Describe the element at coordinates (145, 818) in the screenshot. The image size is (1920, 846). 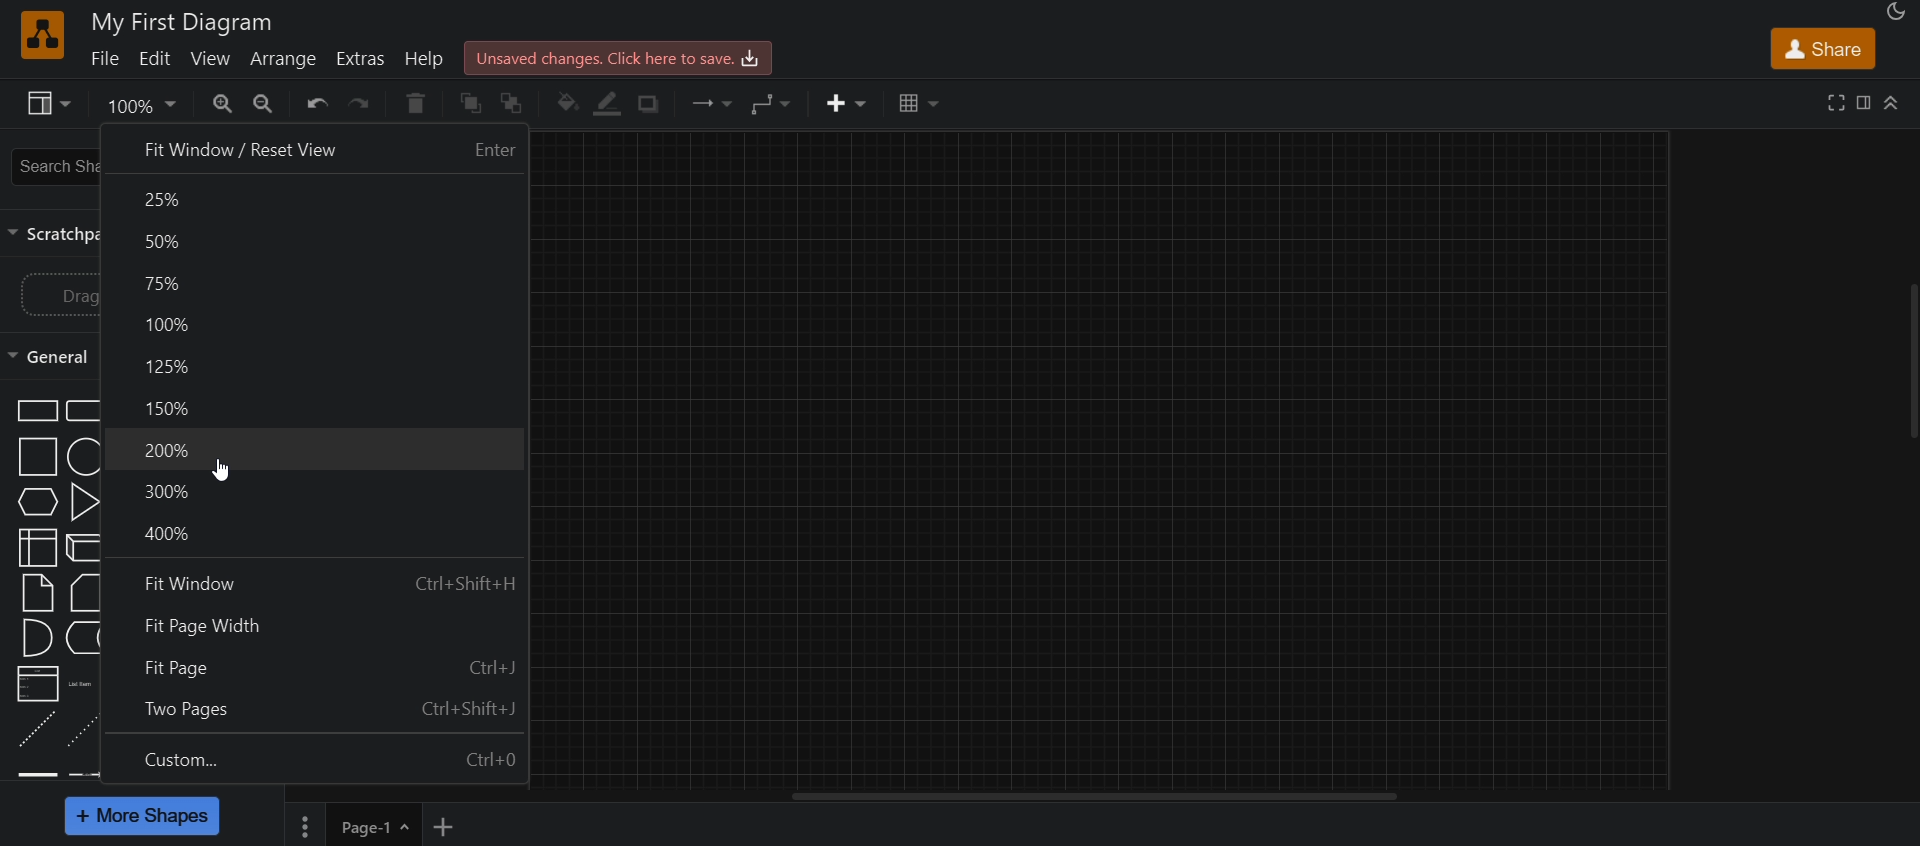
I see `more shapes` at that location.